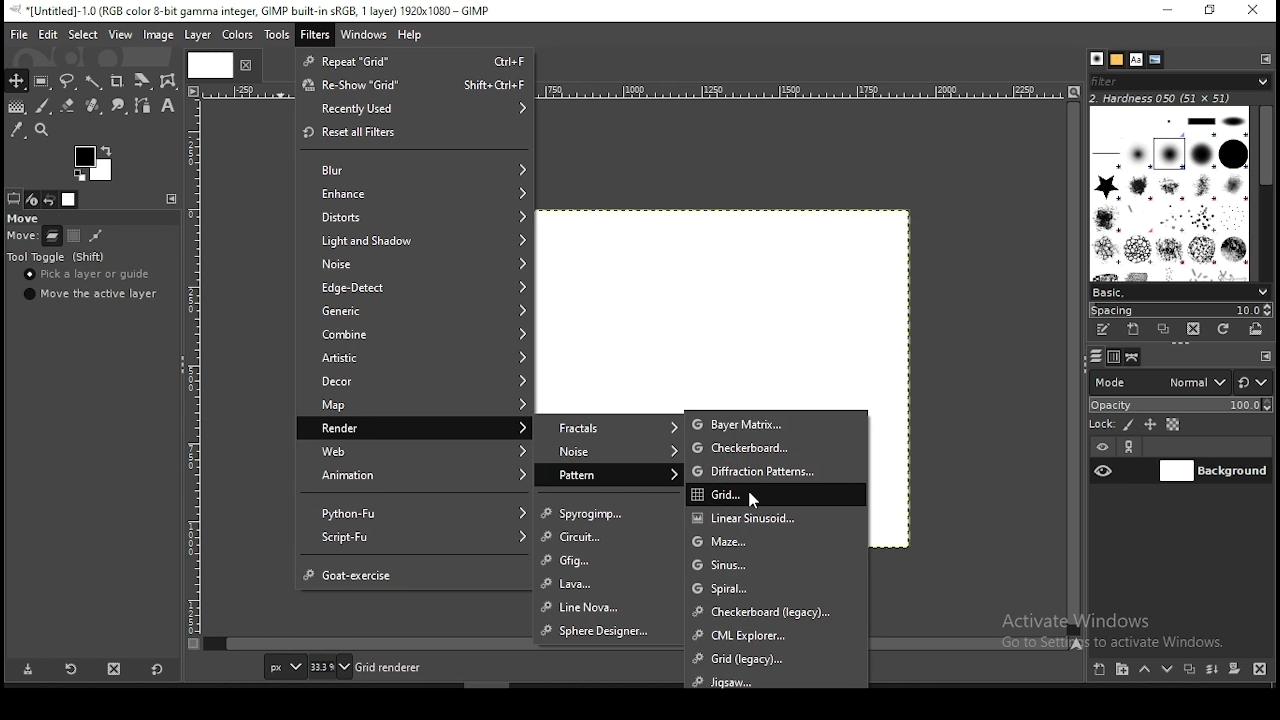  What do you see at coordinates (414, 451) in the screenshot?
I see `web` at bounding box center [414, 451].